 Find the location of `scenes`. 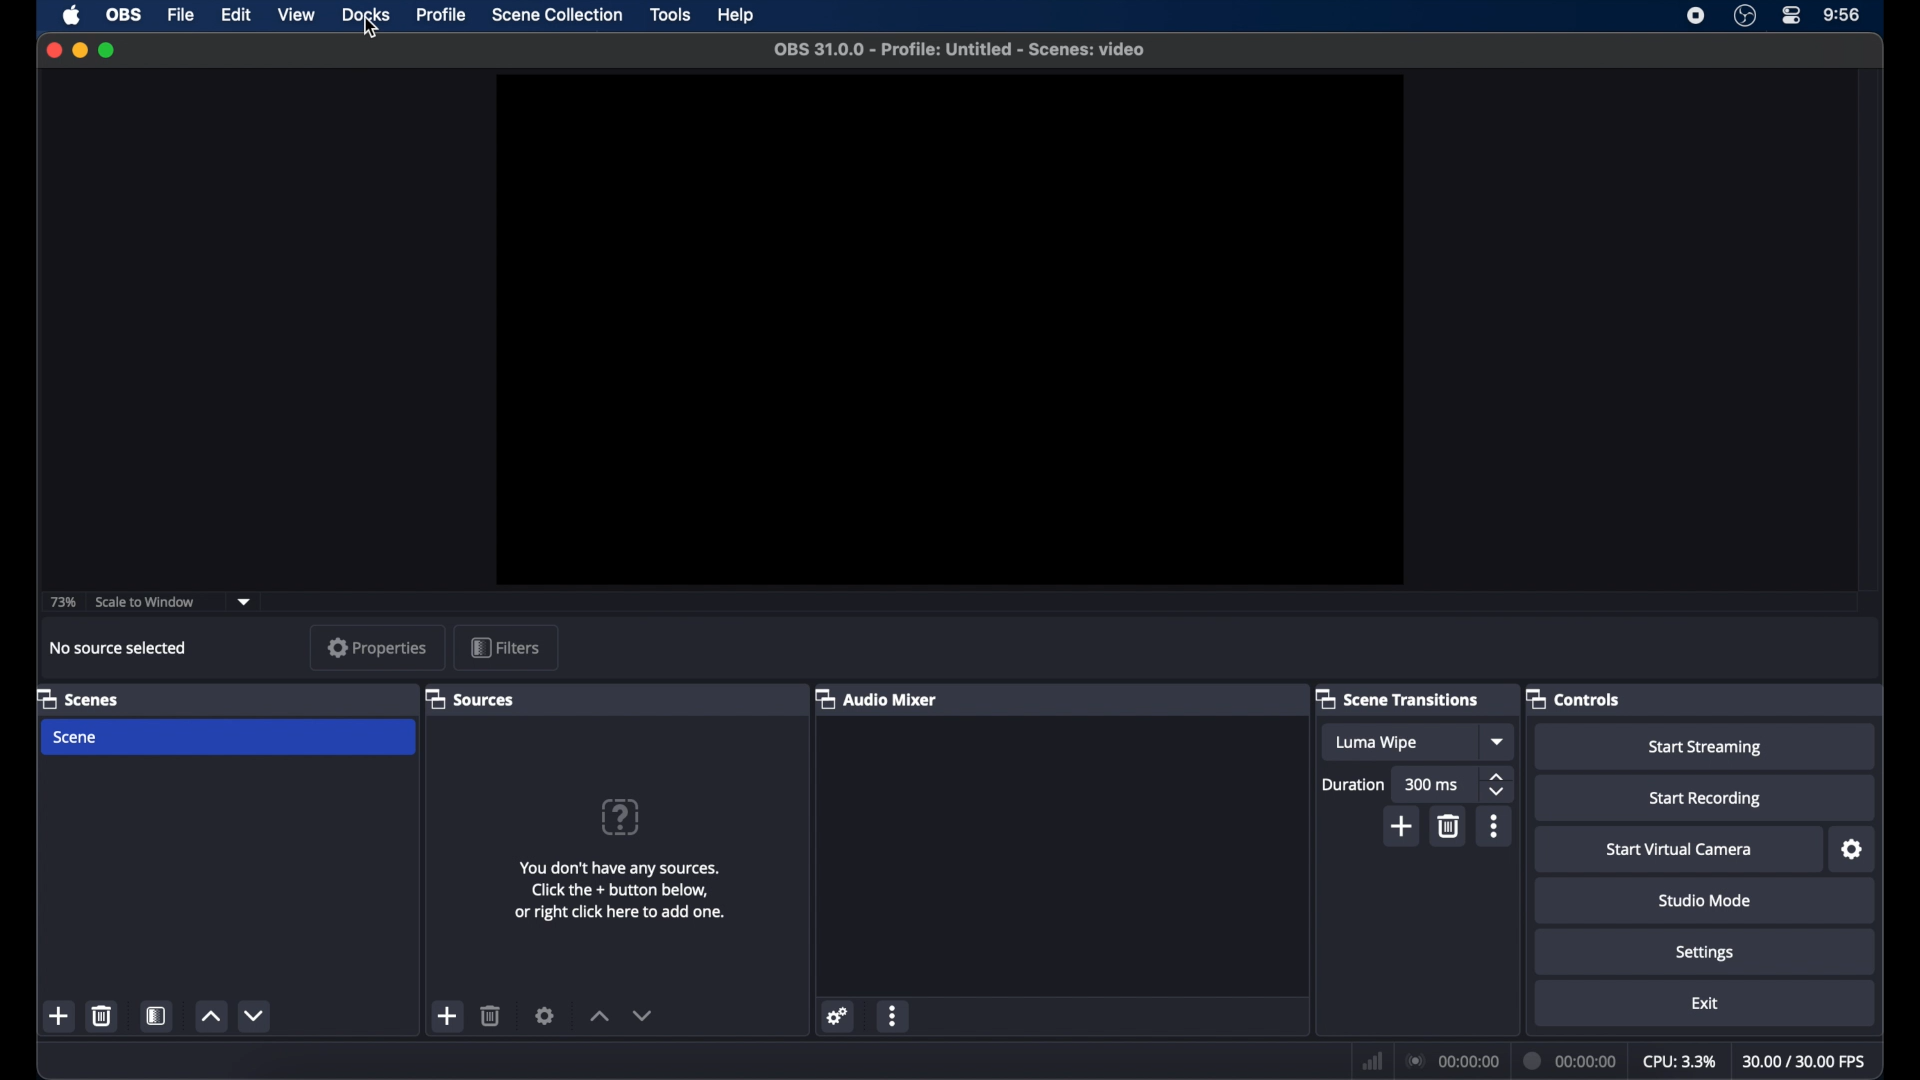

scenes is located at coordinates (82, 700).